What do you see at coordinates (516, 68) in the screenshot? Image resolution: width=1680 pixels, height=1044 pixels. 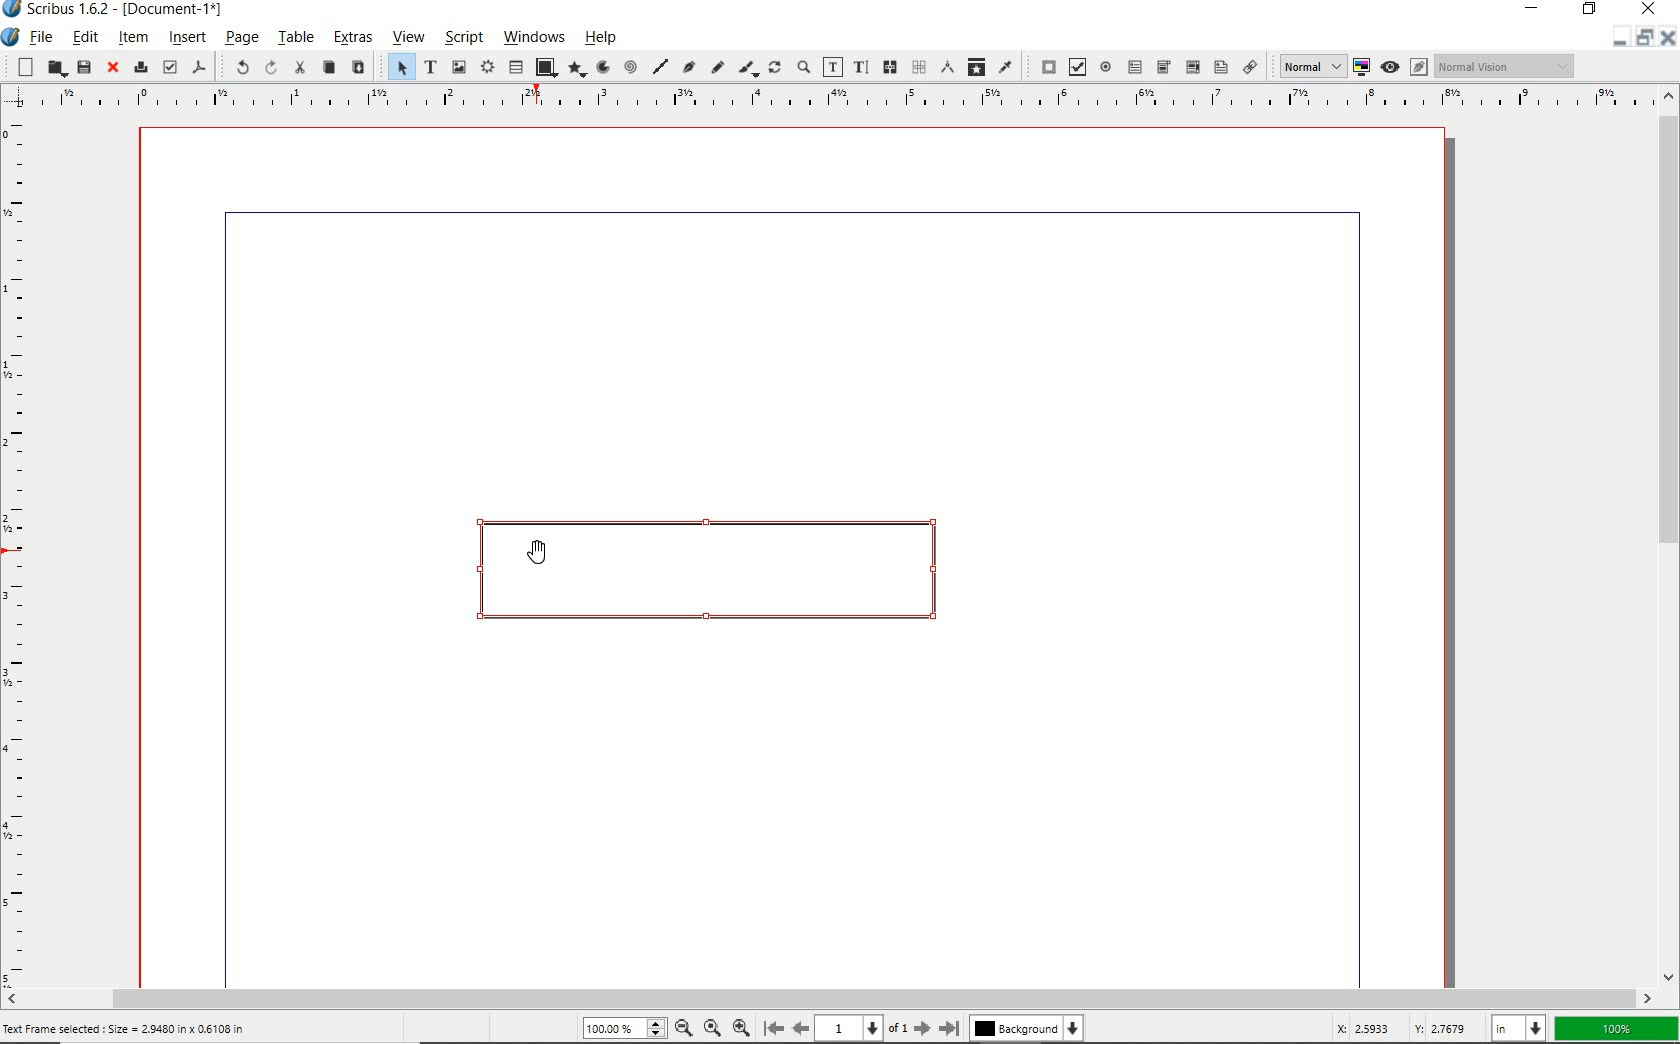 I see `table` at bounding box center [516, 68].